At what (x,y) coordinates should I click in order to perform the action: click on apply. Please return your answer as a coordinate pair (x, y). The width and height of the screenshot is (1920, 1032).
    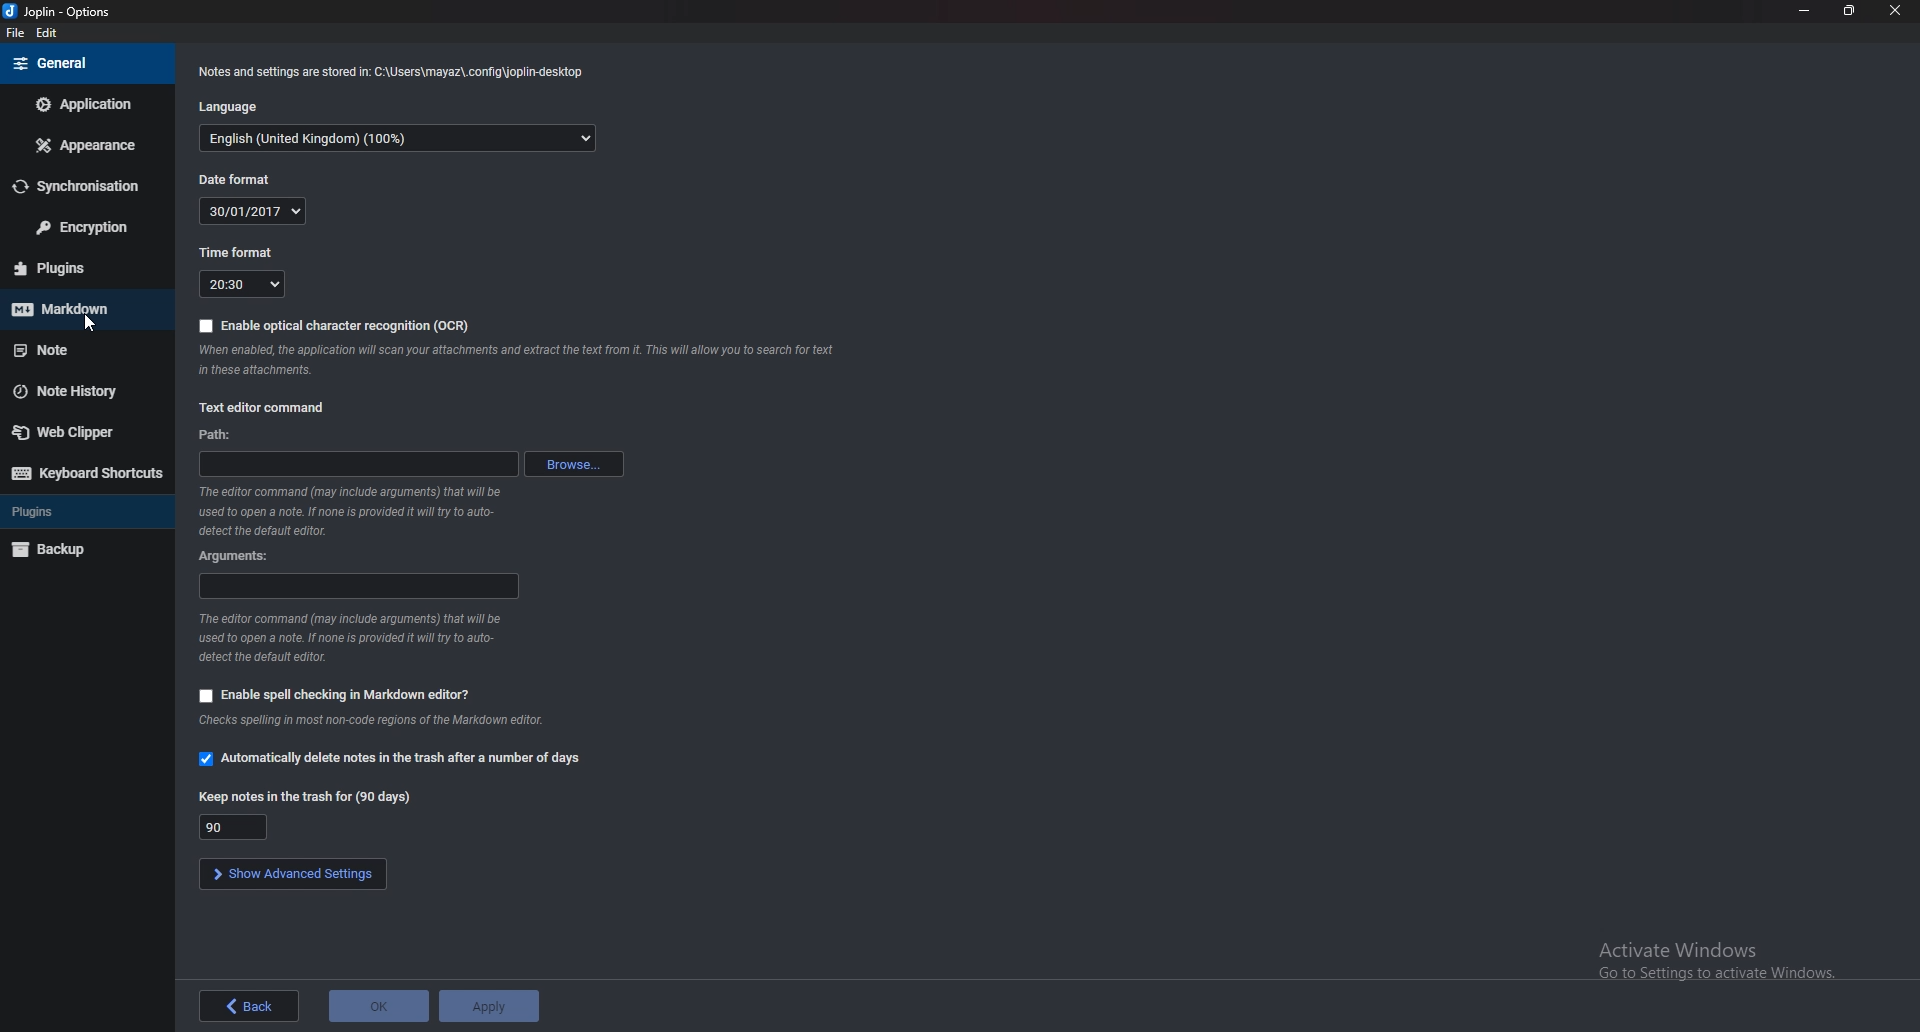
    Looking at the image, I should click on (487, 1003).